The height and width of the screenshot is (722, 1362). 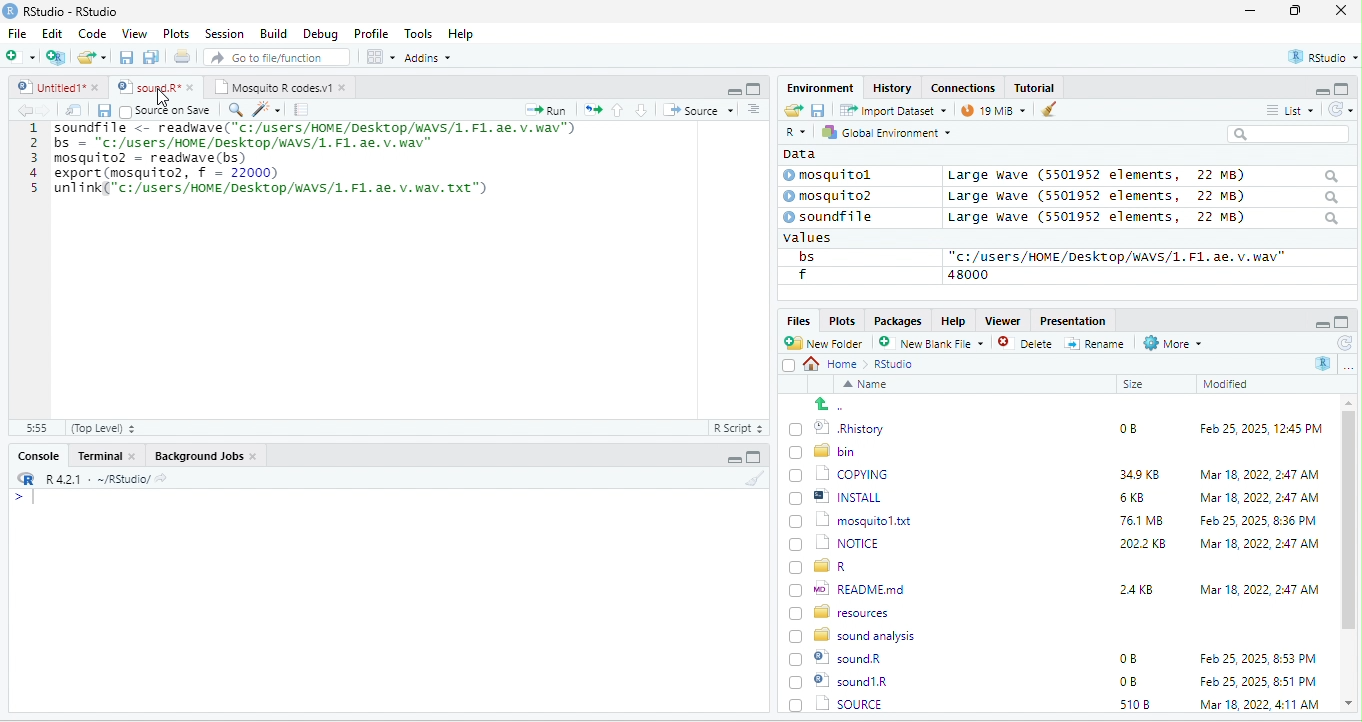 I want to click on save, so click(x=128, y=58).